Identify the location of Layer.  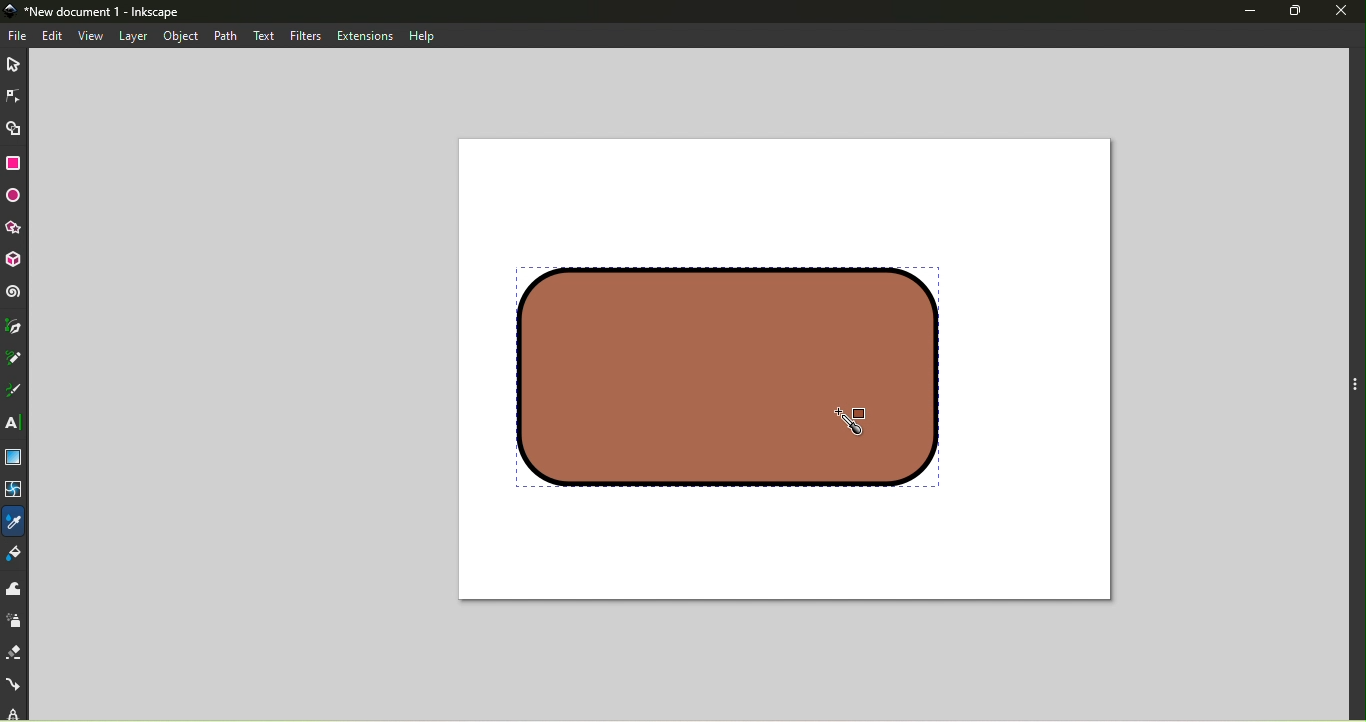
(134, 37).